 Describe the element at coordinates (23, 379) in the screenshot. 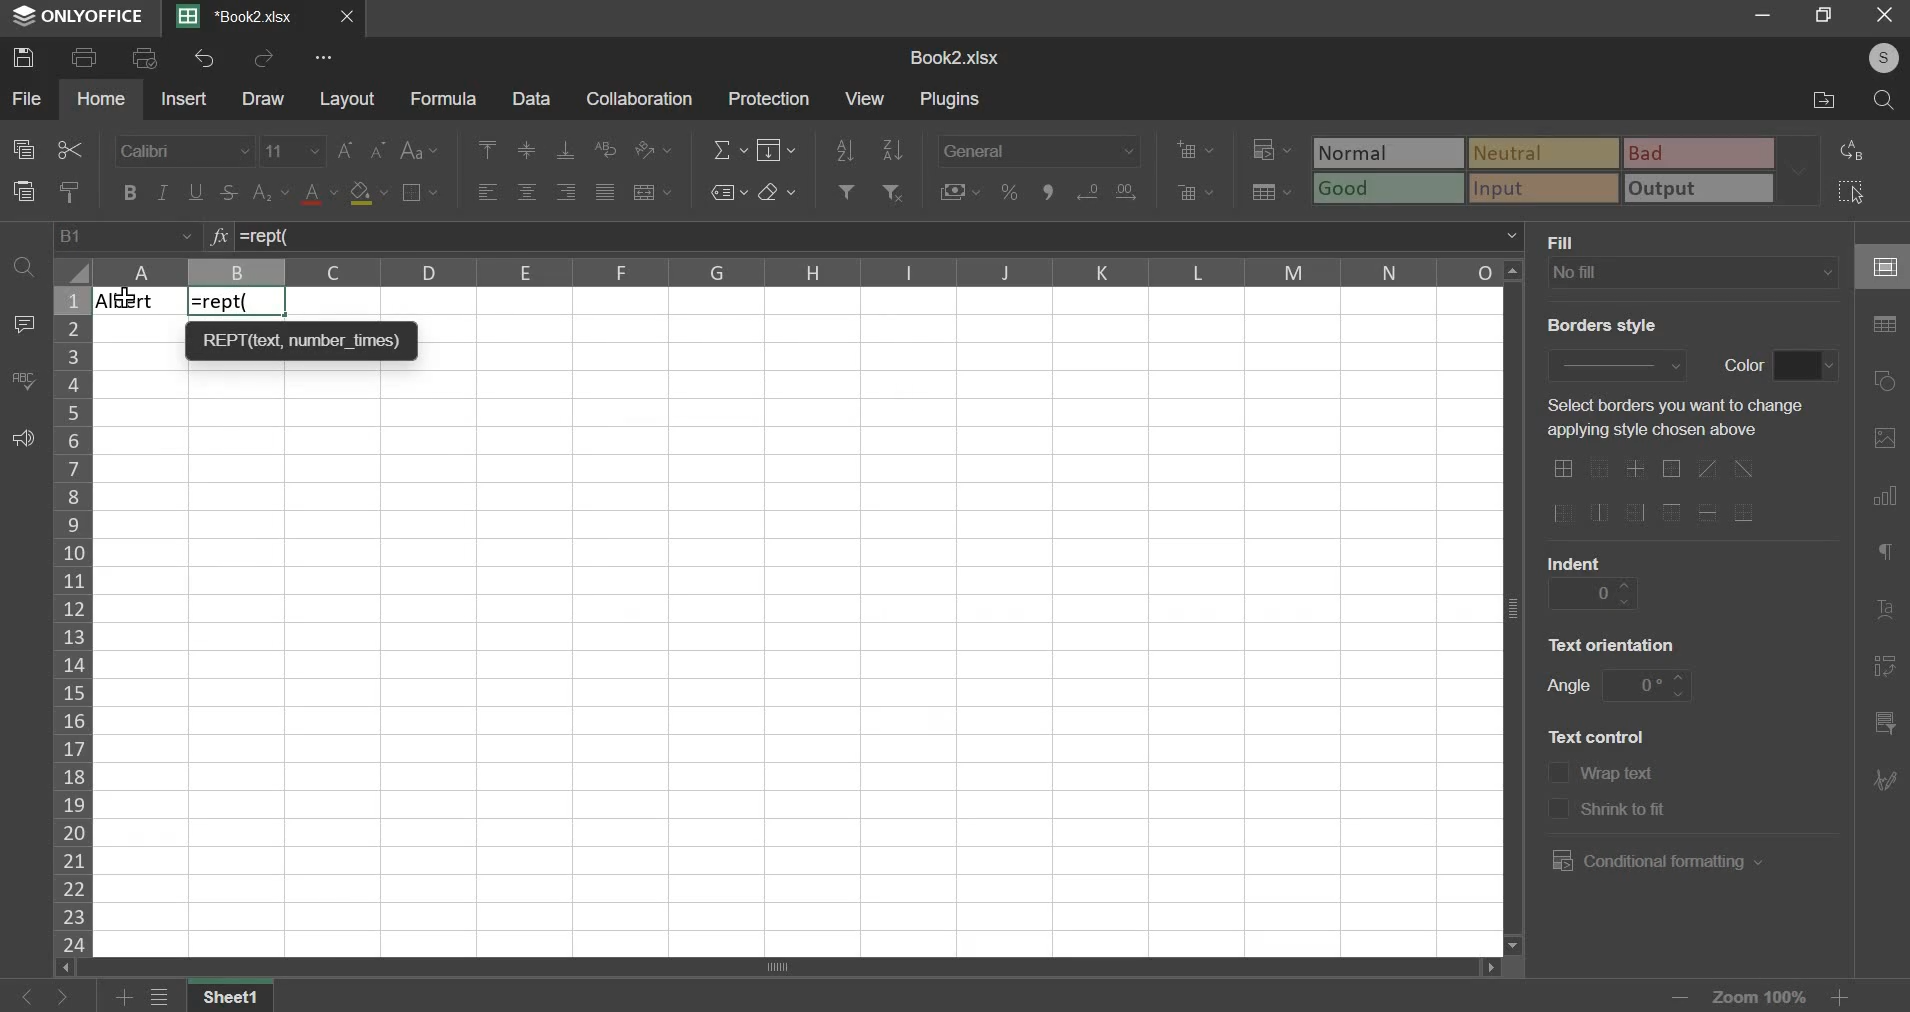

I see `spelling` at that location.